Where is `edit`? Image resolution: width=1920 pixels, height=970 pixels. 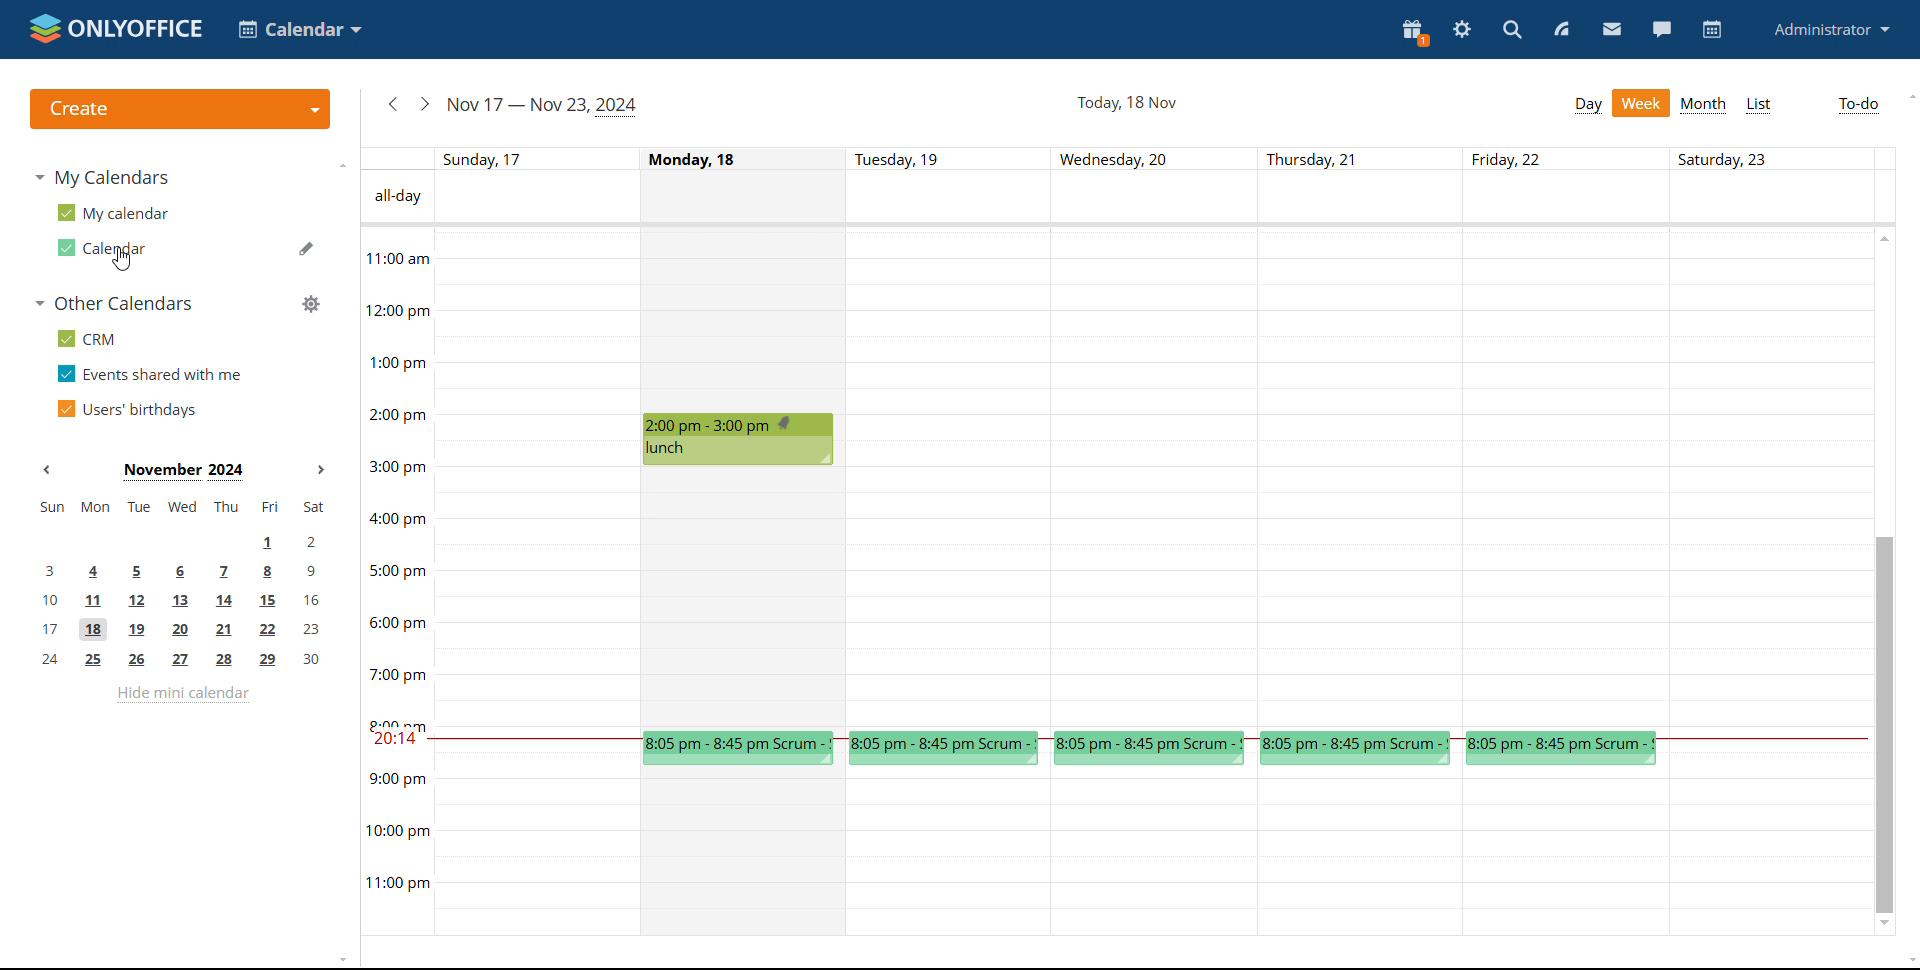
edit is located at coordinates (307, 248).